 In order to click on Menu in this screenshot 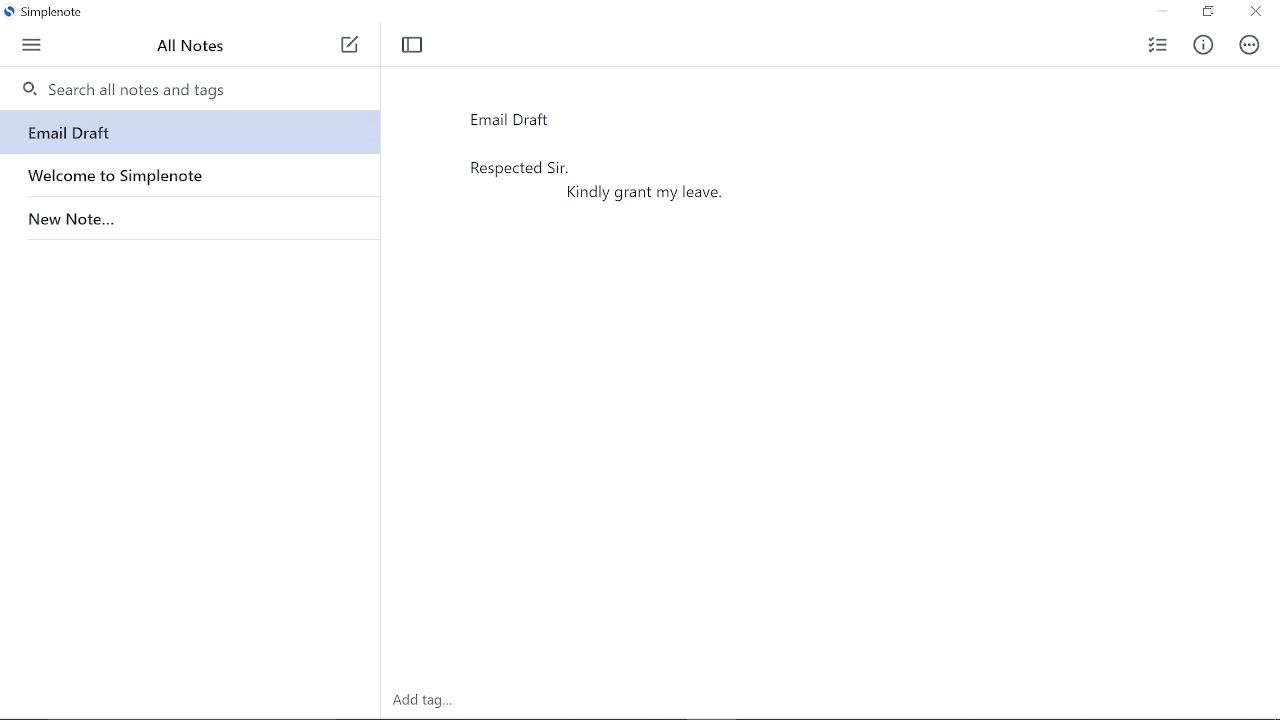, I will do `click(31, 49)`.